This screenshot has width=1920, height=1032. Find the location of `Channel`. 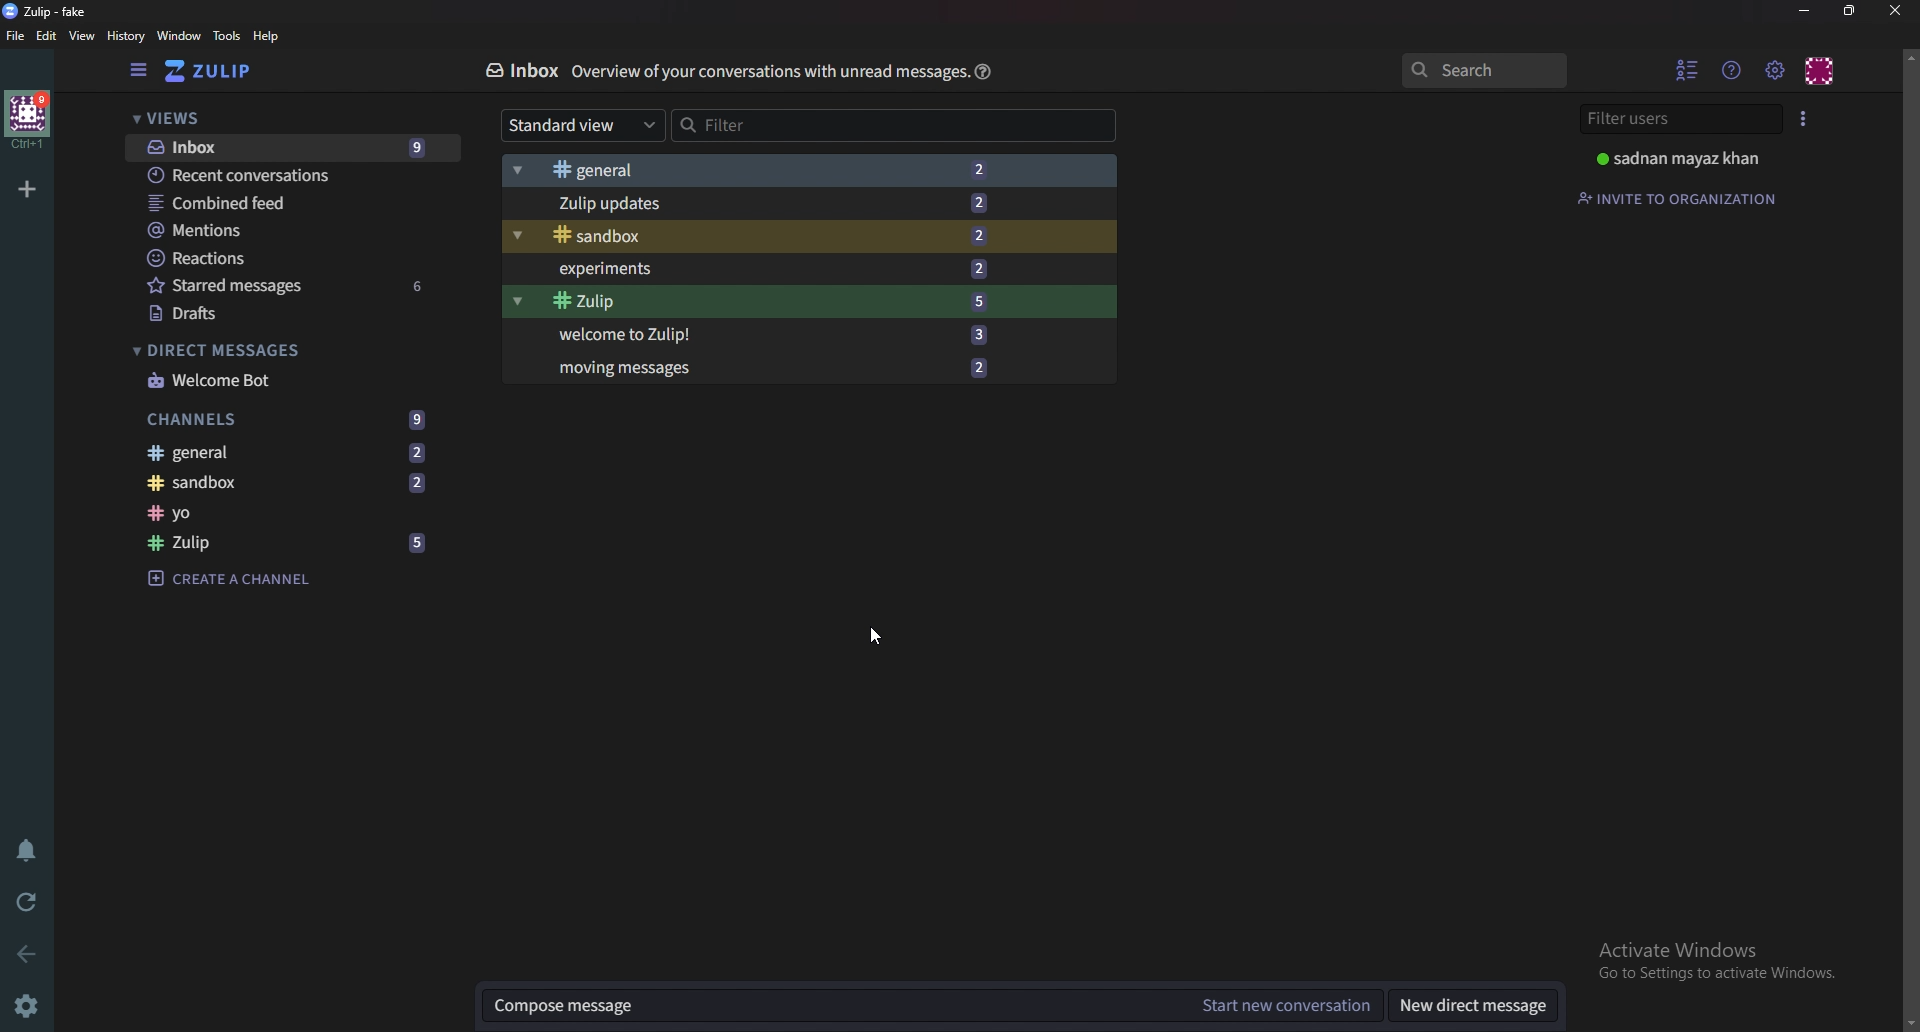

Channel is located at coordinates (279, 513).